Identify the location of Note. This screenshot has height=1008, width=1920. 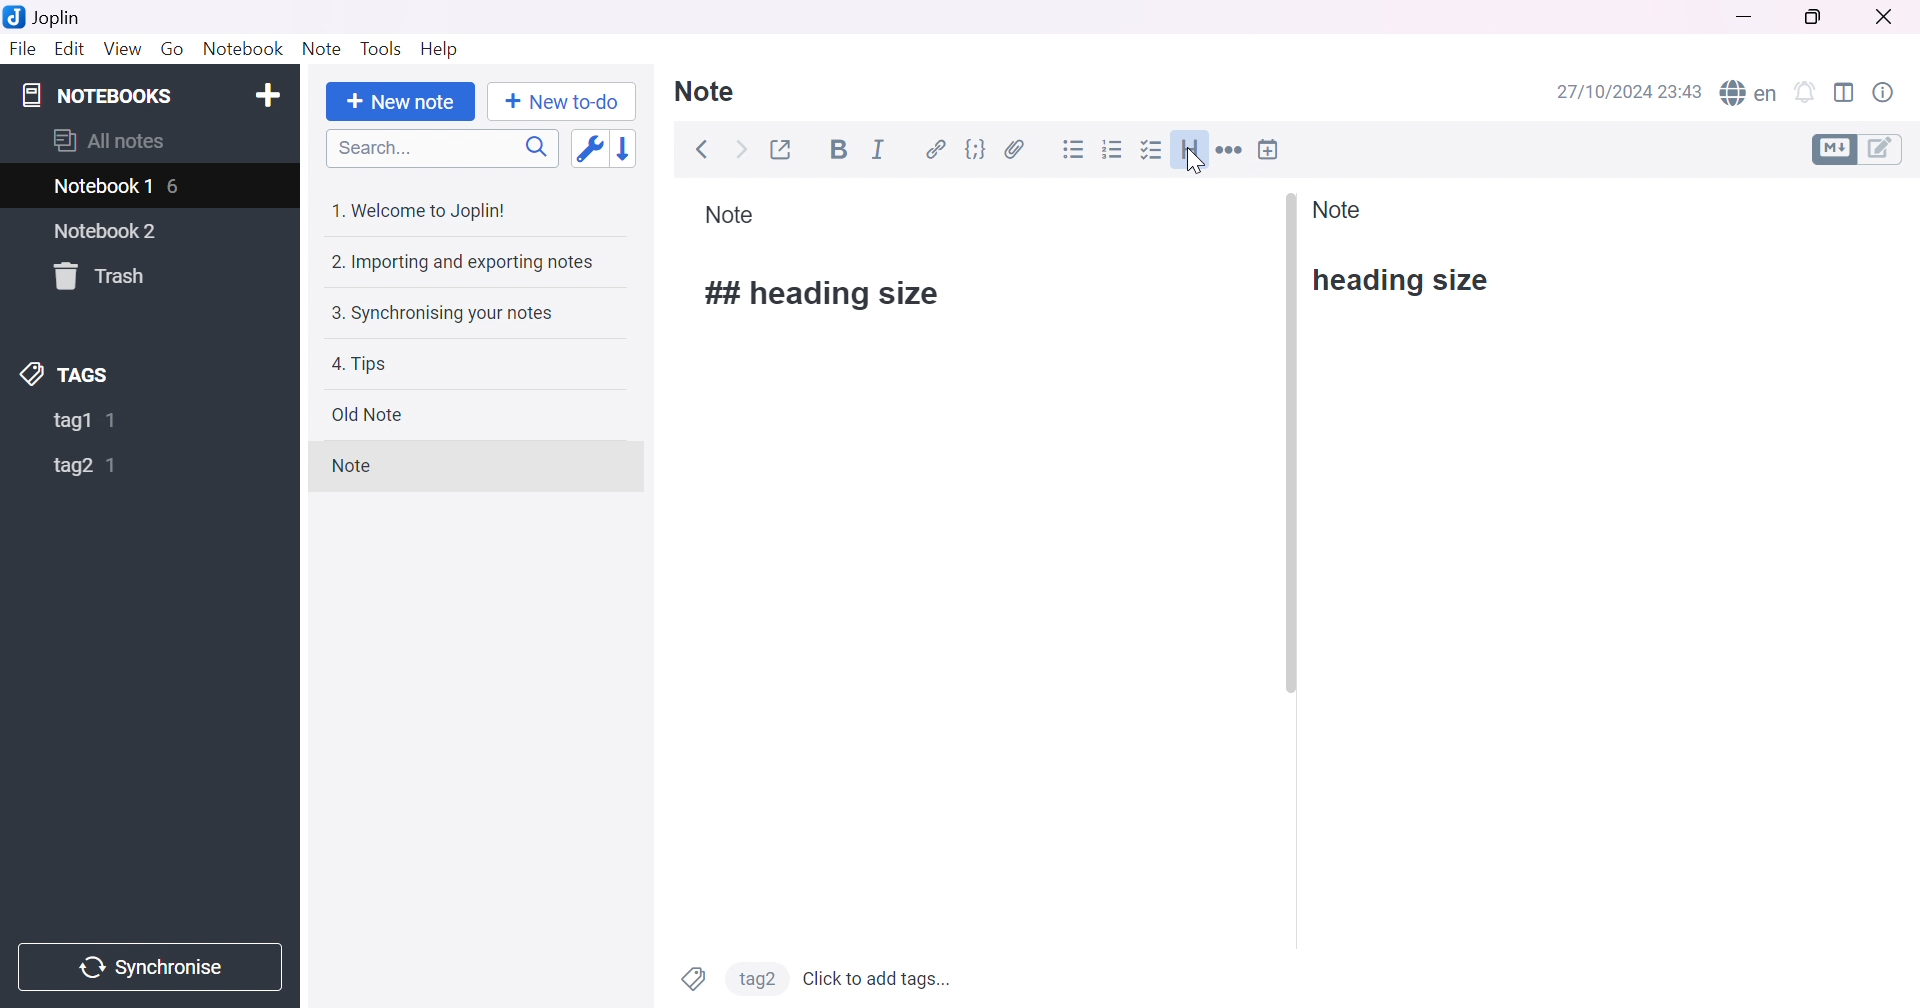
(730, 215).